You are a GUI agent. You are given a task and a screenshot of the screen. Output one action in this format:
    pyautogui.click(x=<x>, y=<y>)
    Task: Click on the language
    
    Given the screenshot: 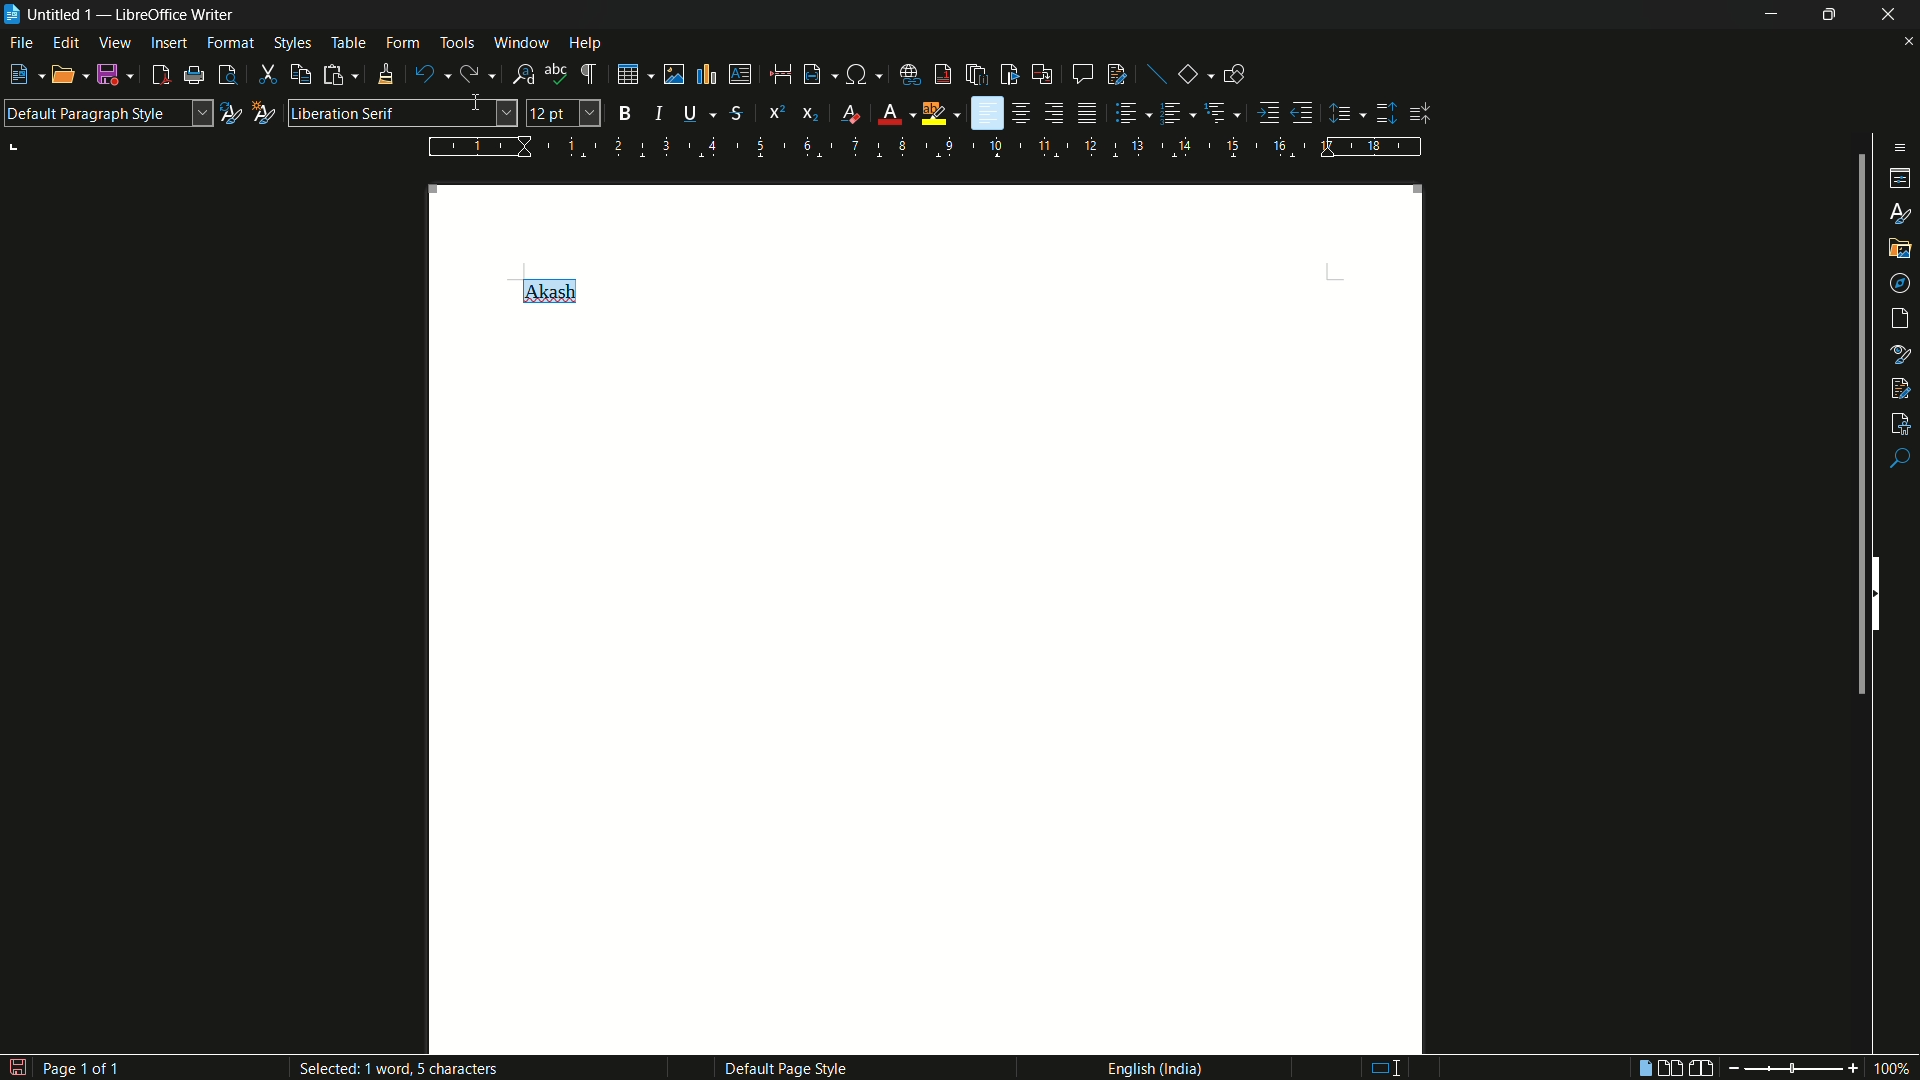 What is the action you would take?
    pyautogui.click(x=1153, y=1067)
    